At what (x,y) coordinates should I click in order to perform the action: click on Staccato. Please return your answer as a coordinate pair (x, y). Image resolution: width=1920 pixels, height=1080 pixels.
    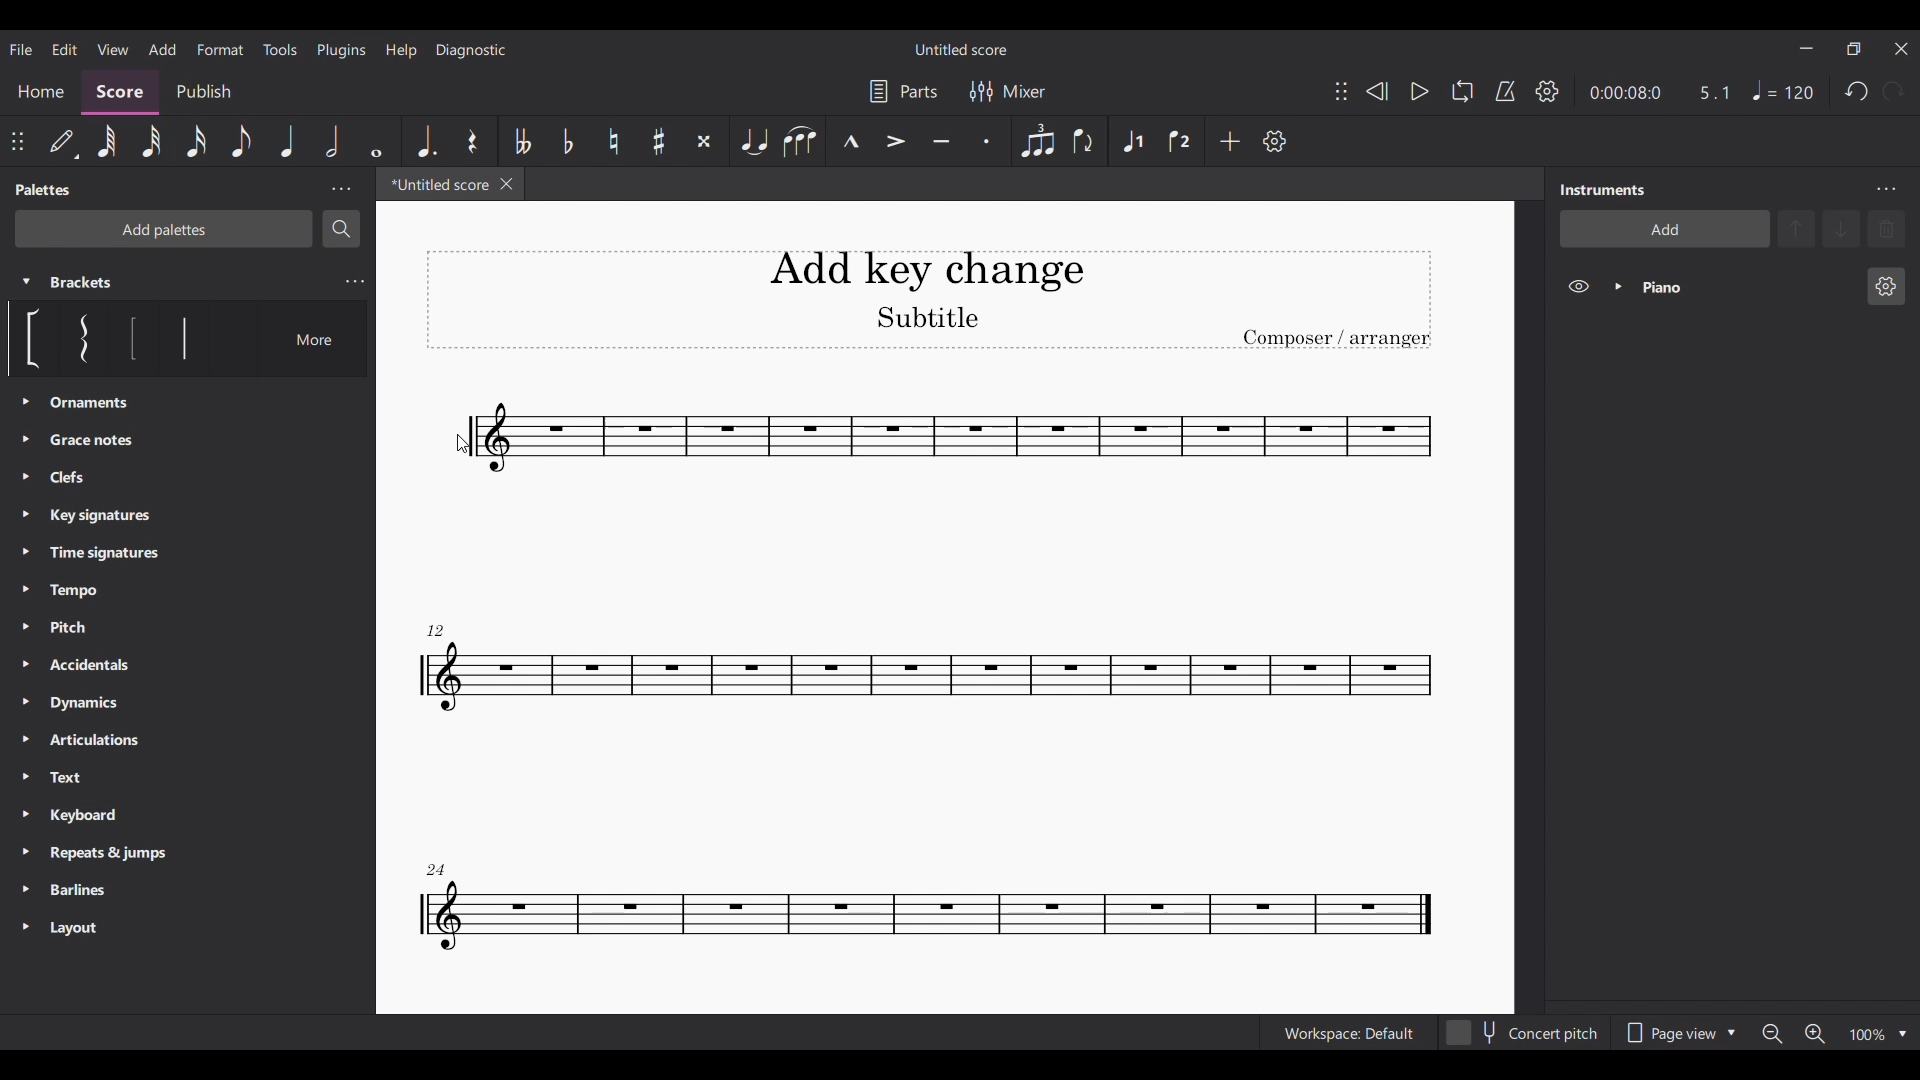
    Looking at the image, I should click on (987, 141).